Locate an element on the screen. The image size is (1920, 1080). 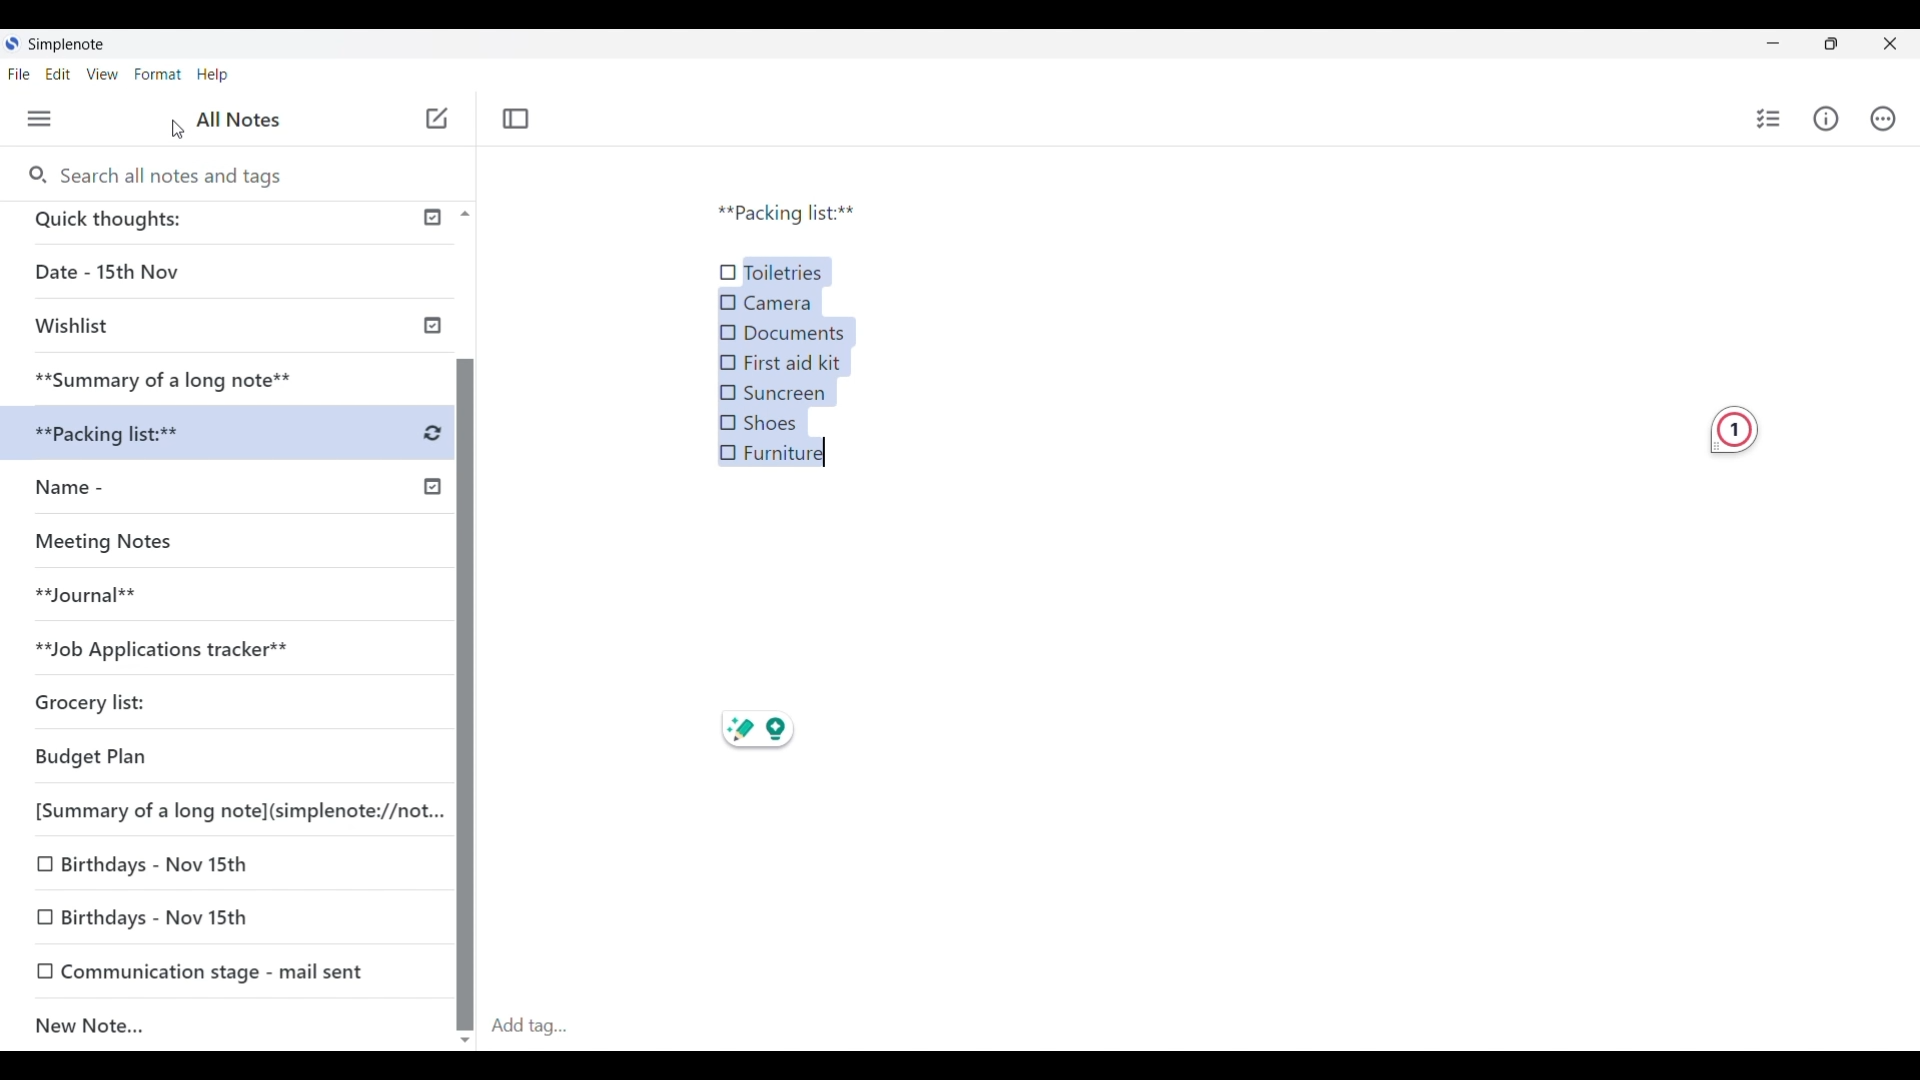
Missing Notes is located at coordinates (120, 546).